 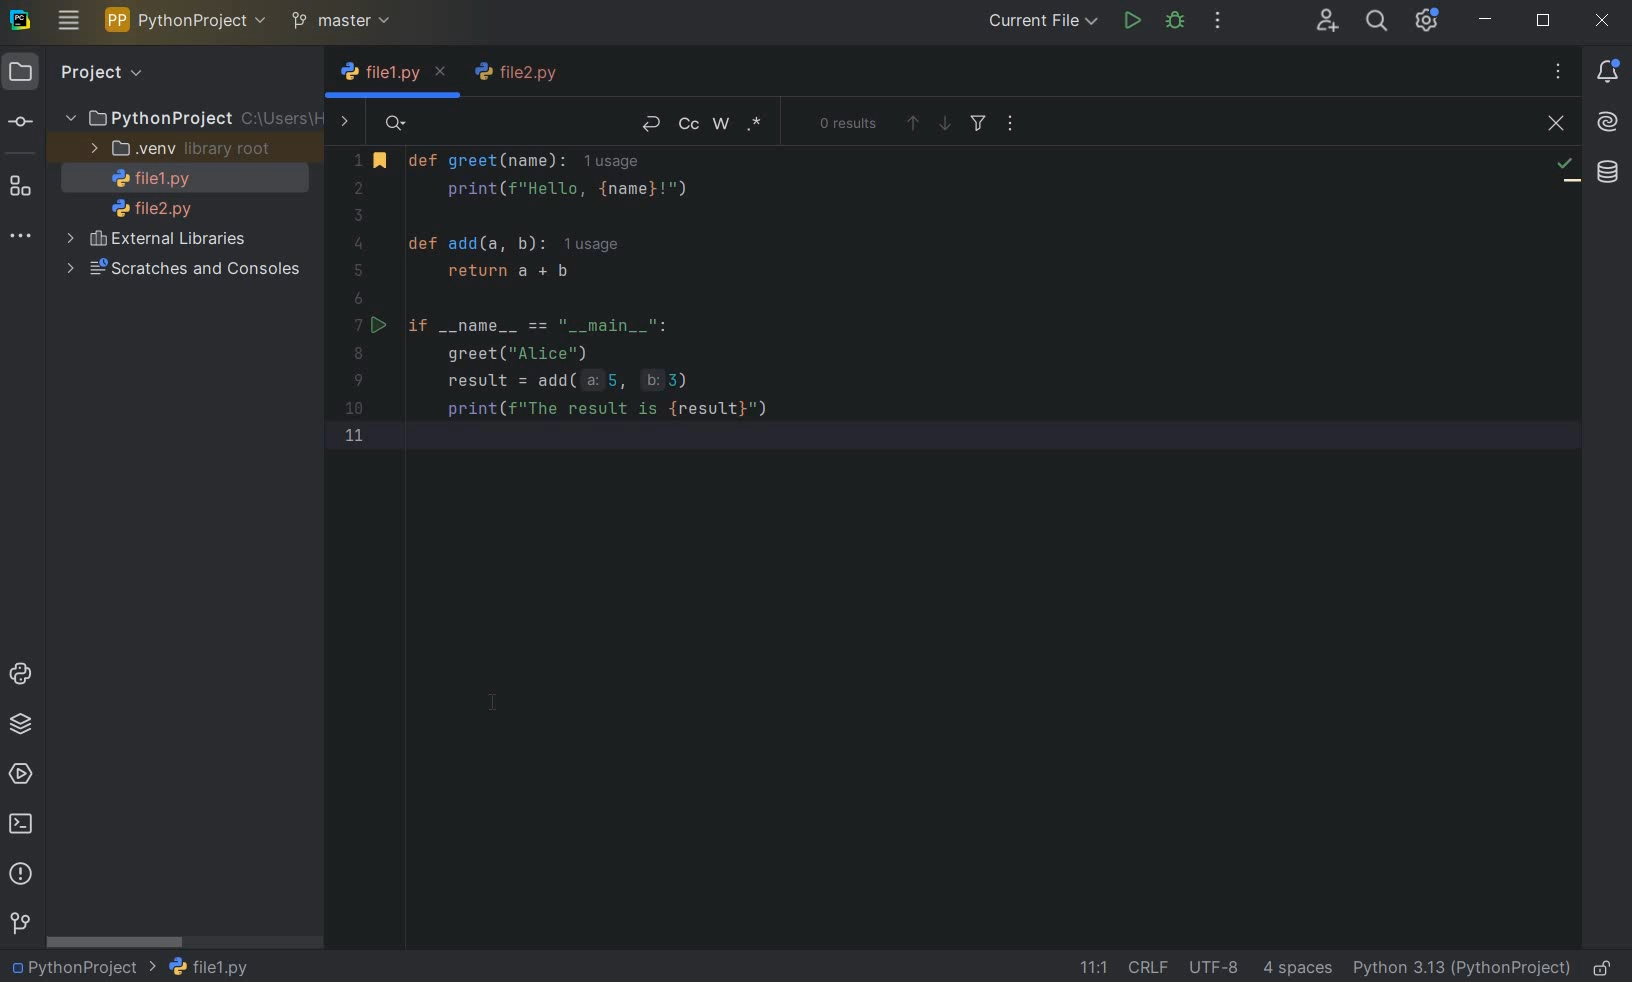 What do you see at coordinates (20, 122) in the screenshot?
I see `COMMIT` at bounding box center [20, 122].